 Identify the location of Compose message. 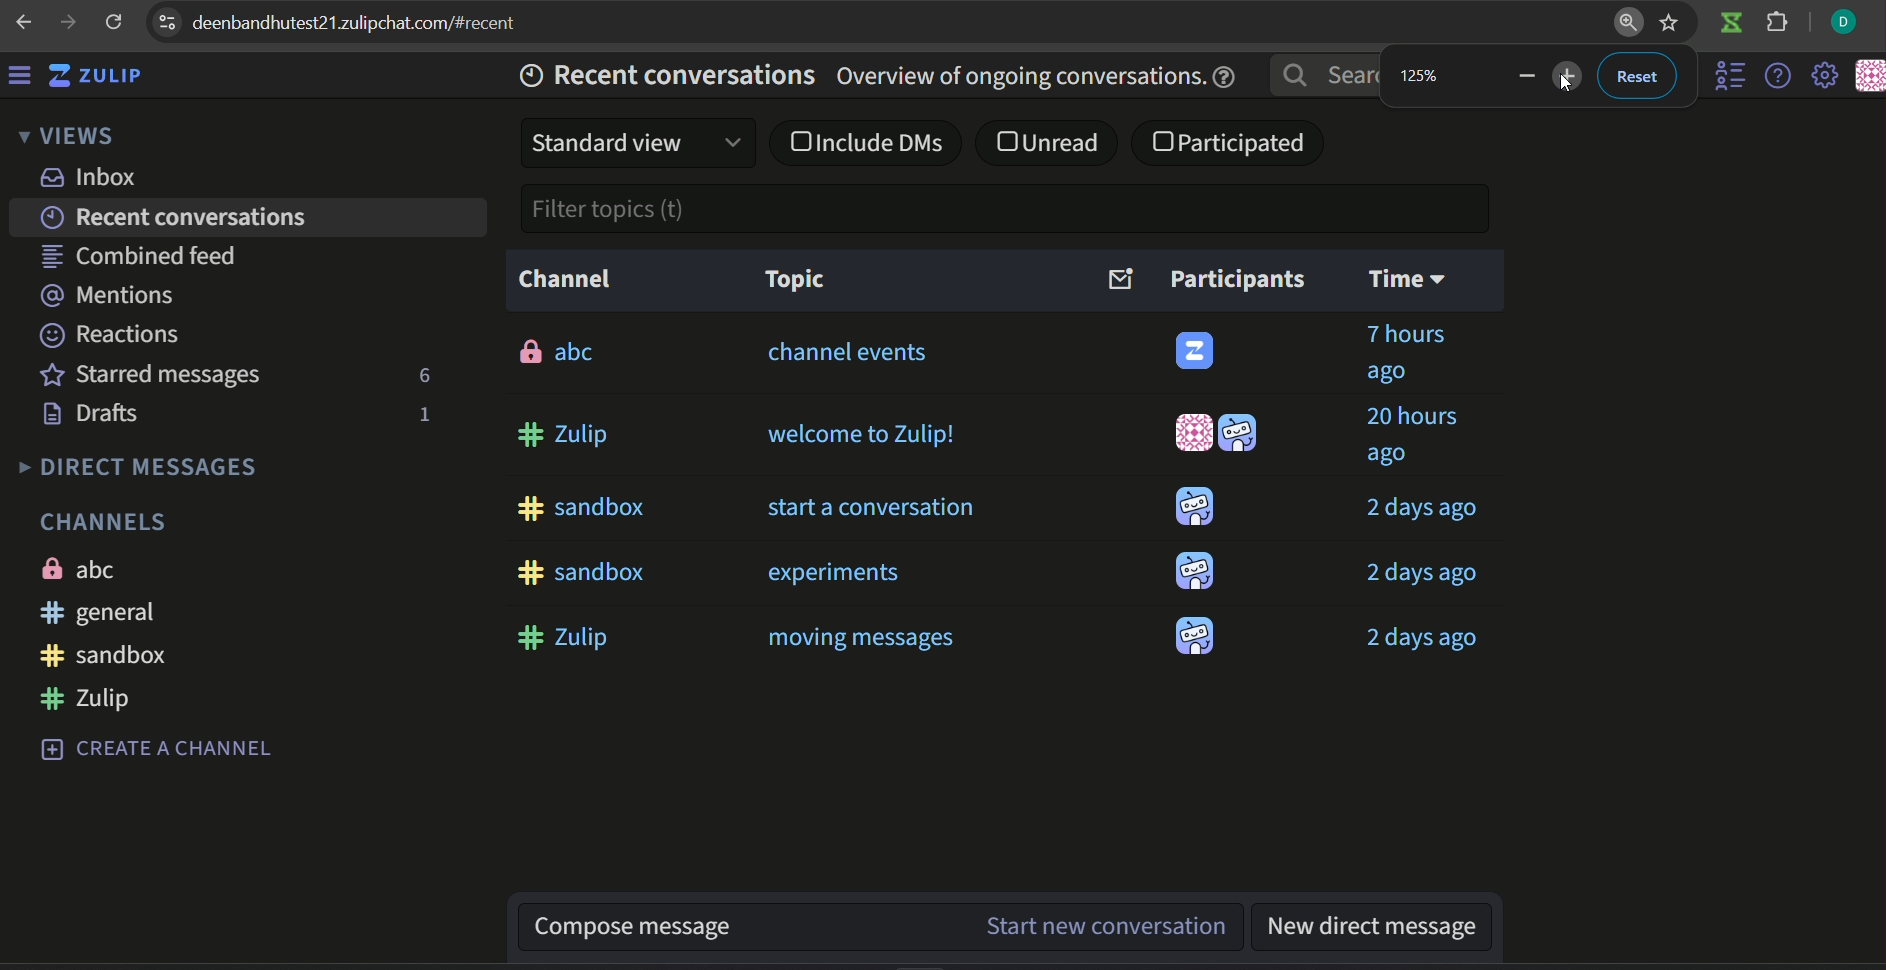
(744, 928).